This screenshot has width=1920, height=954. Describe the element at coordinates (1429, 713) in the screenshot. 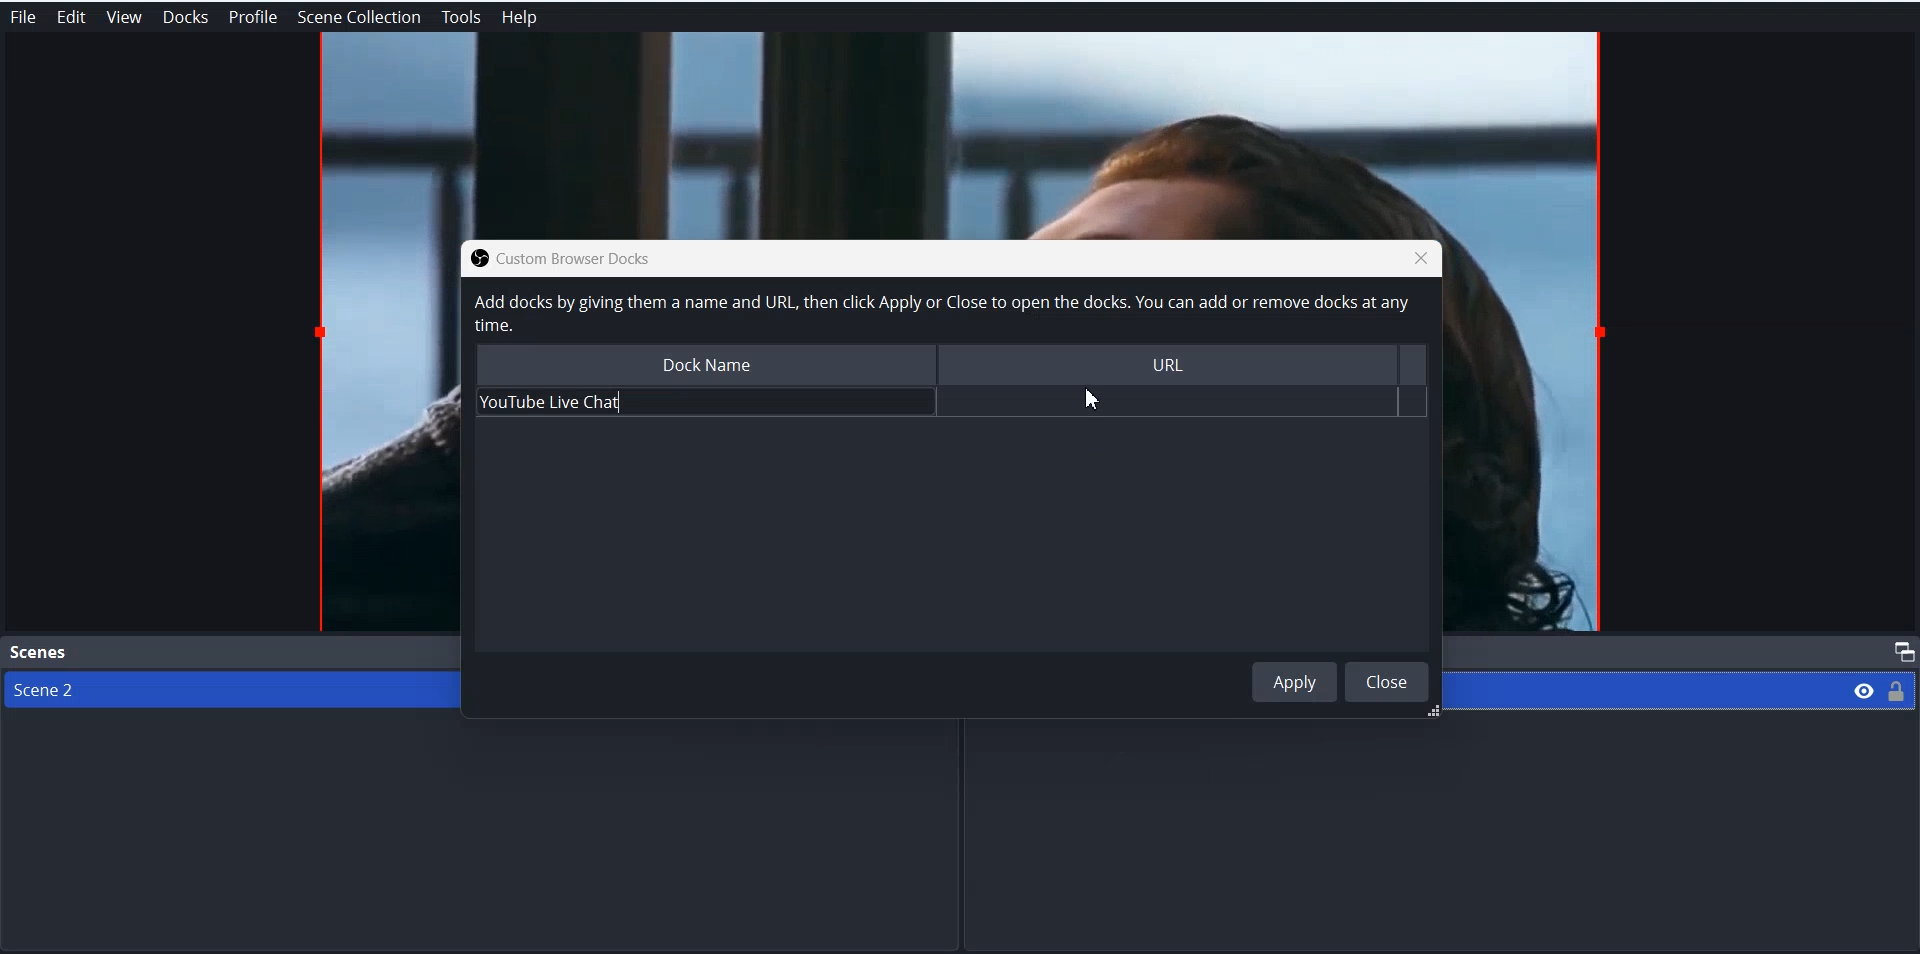

I see `resize` at that location.